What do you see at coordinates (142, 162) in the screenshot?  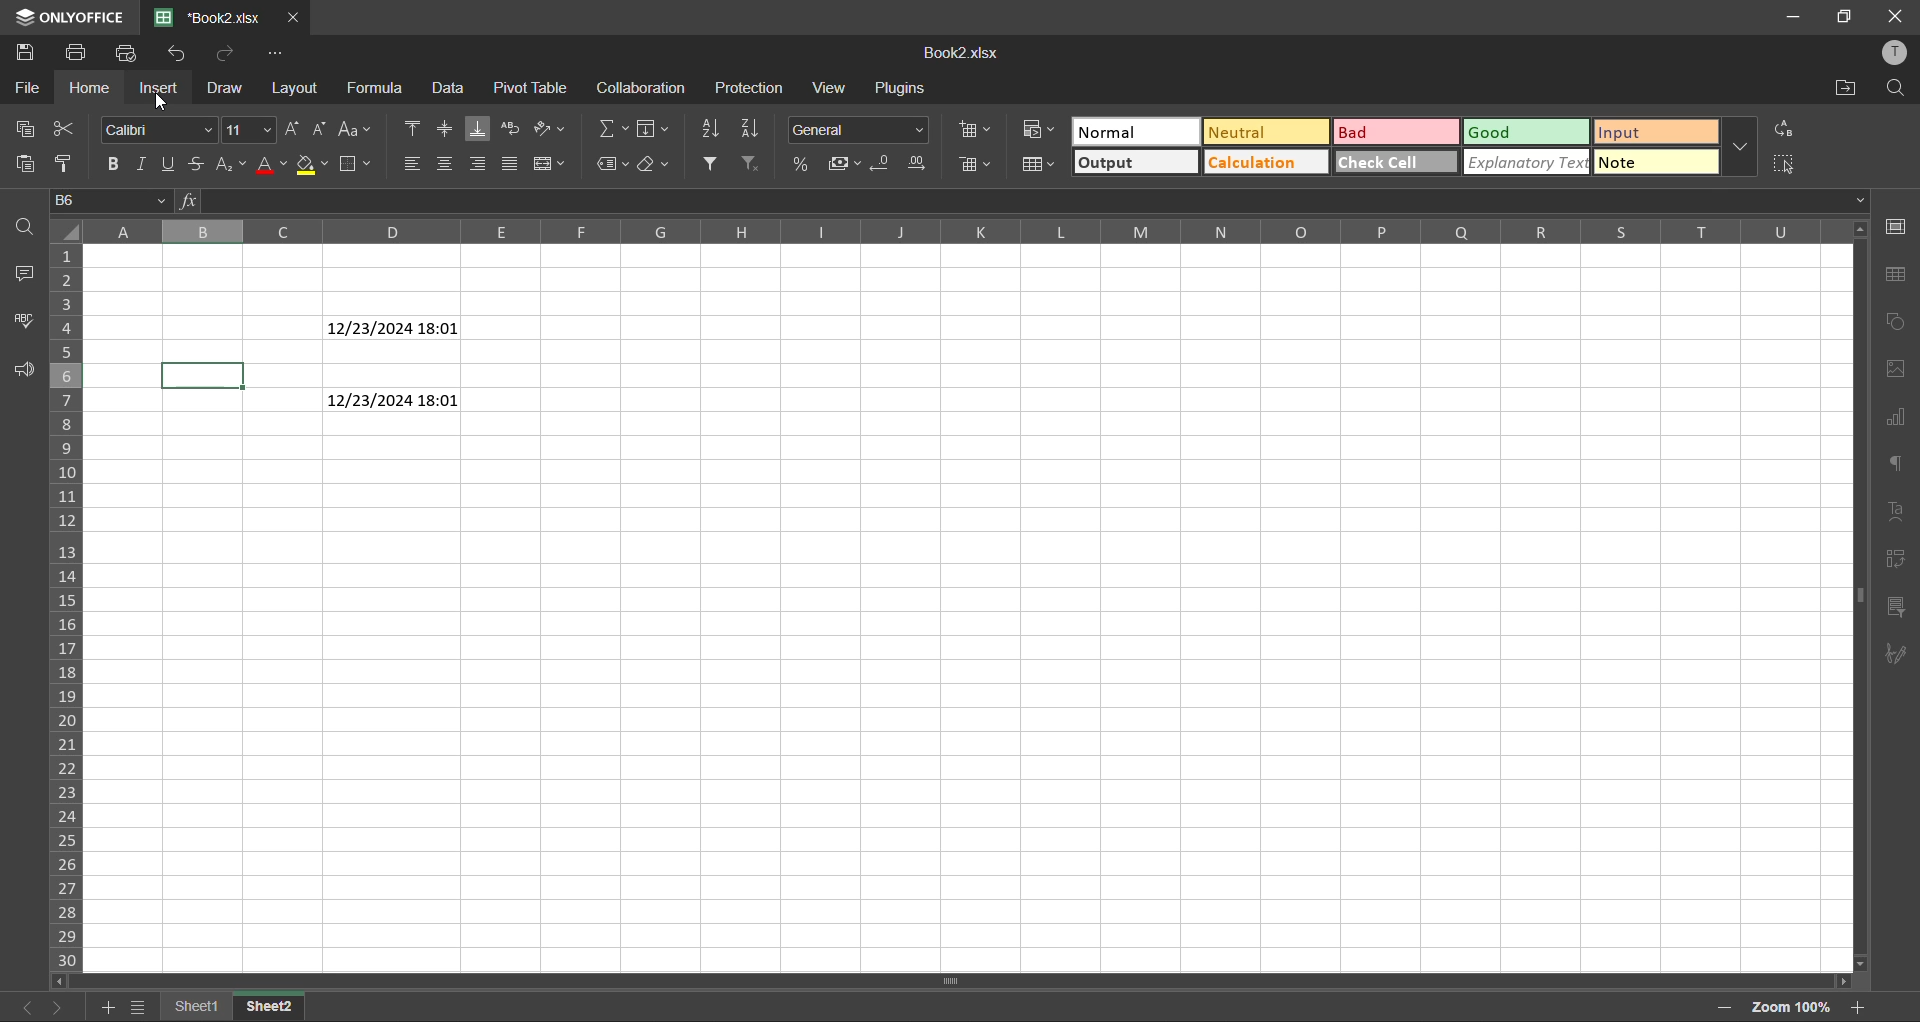 I see `italic` at bounding box center [142, 162].